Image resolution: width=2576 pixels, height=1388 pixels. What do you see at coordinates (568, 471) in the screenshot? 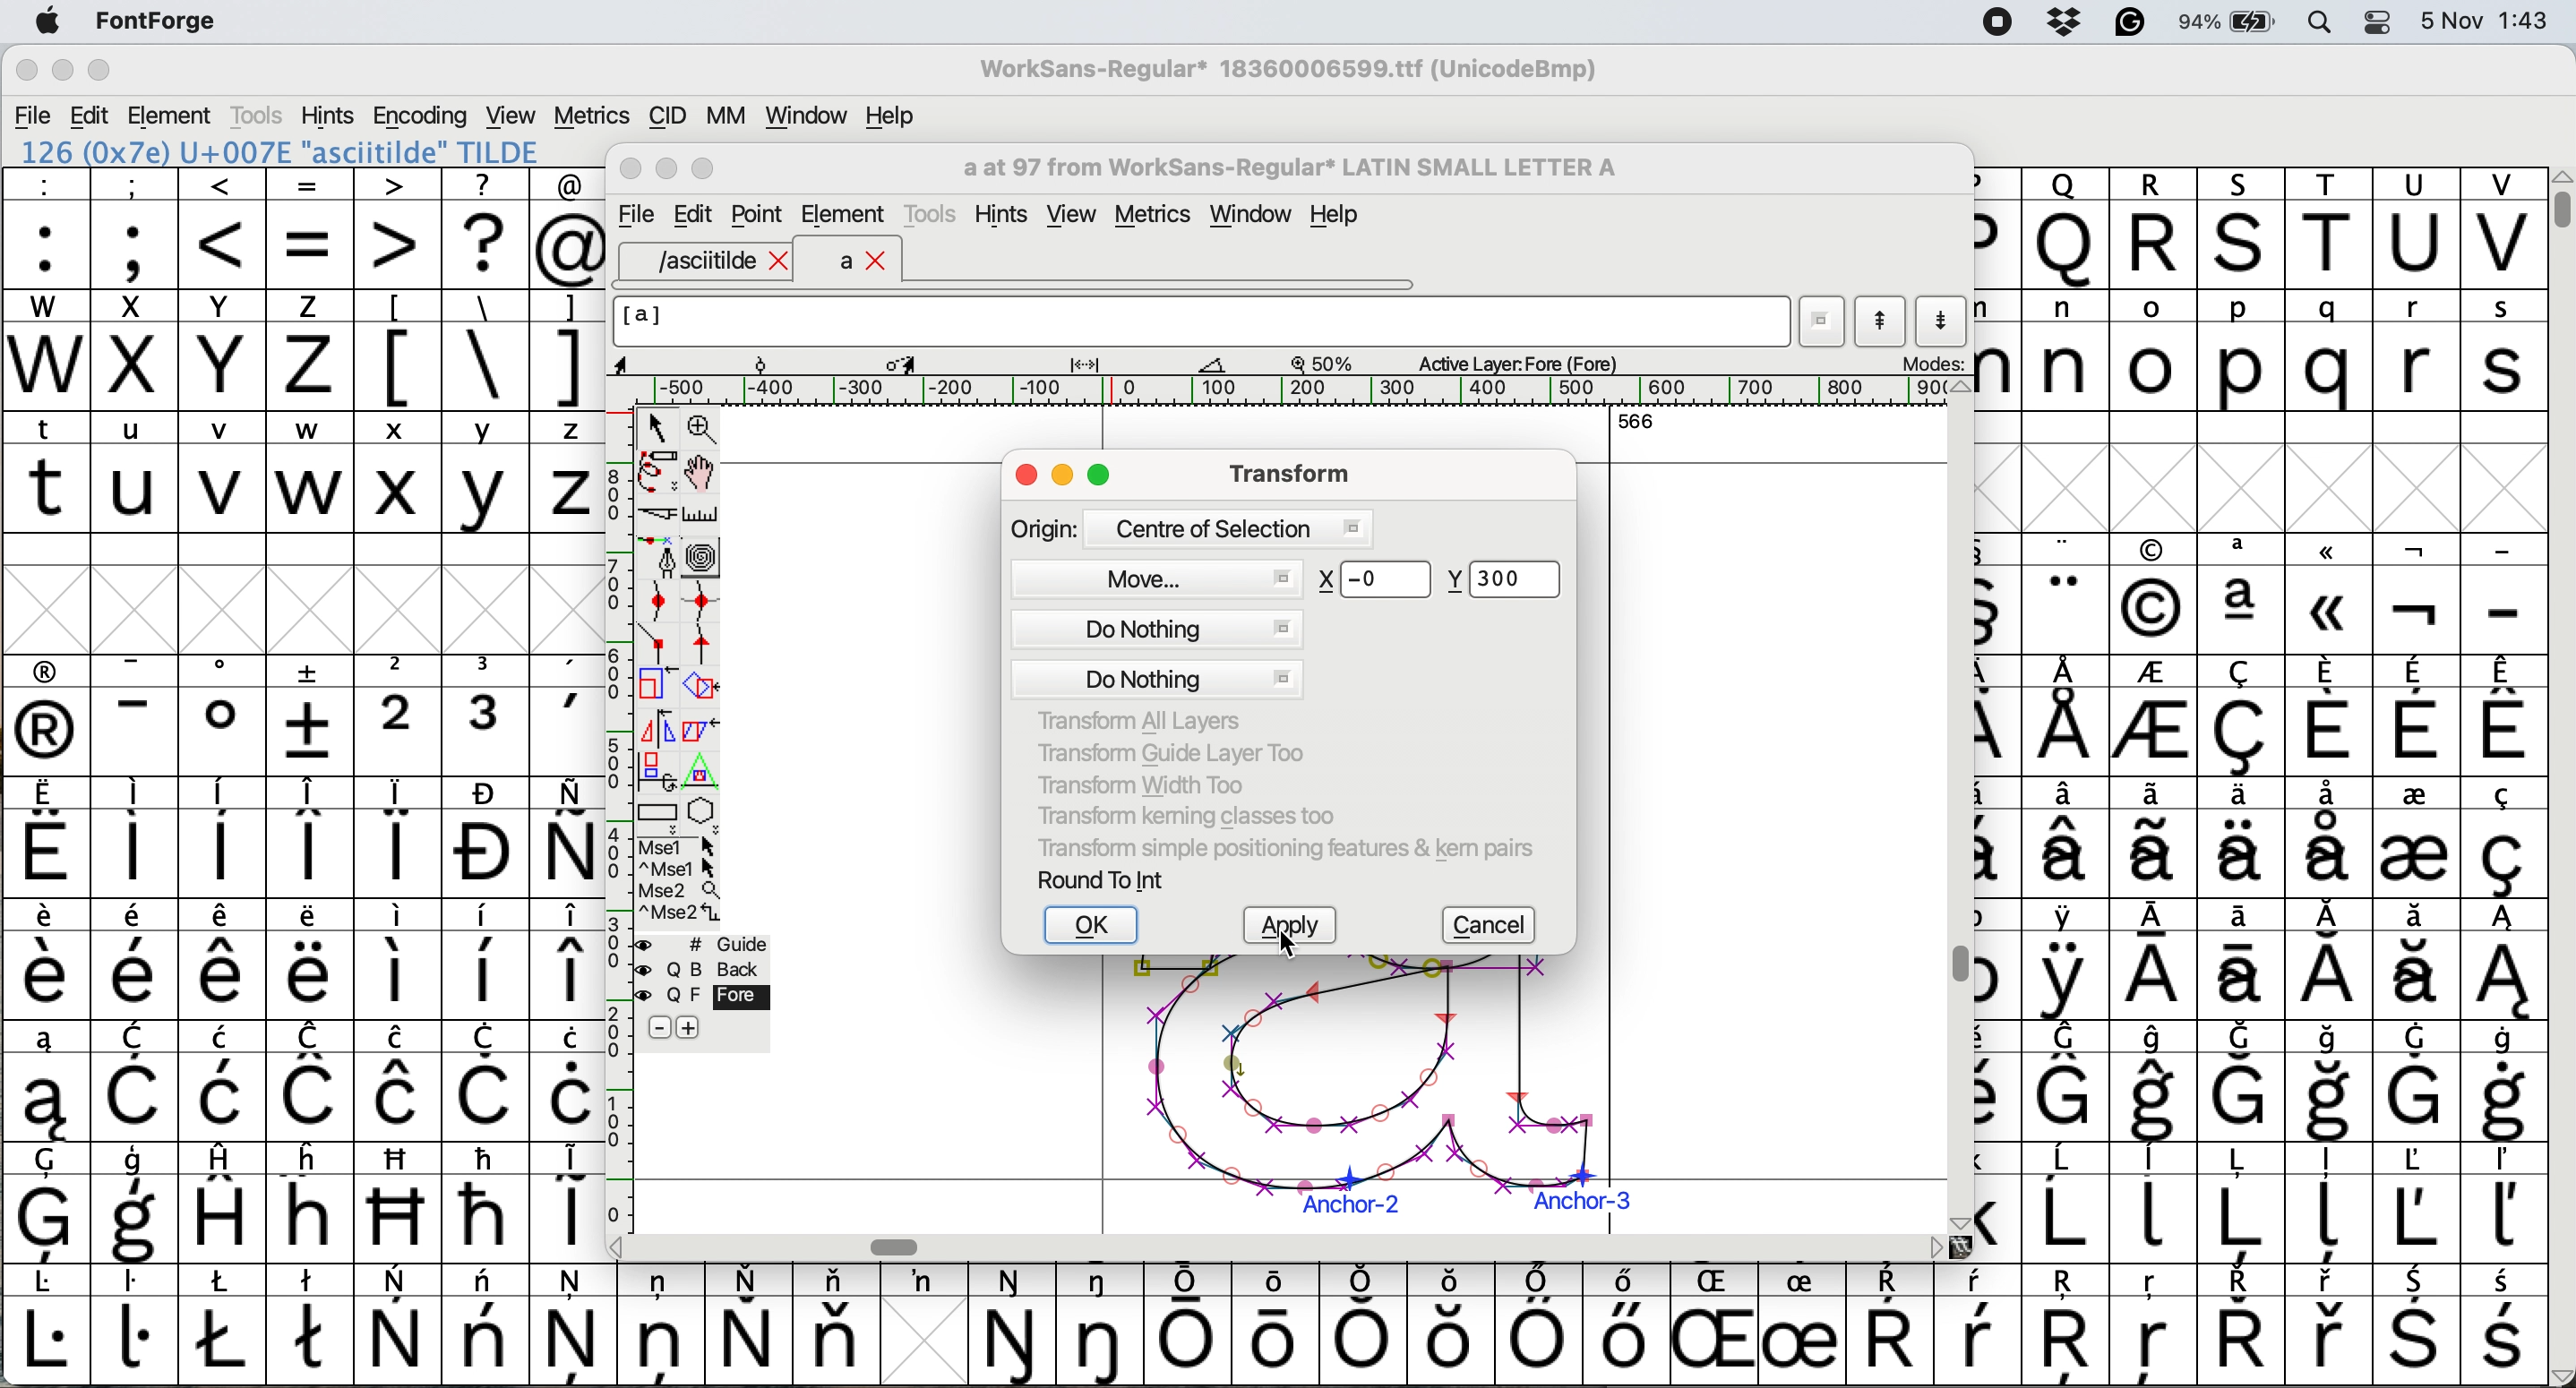
I see `z` at bounding box center [568, 471].